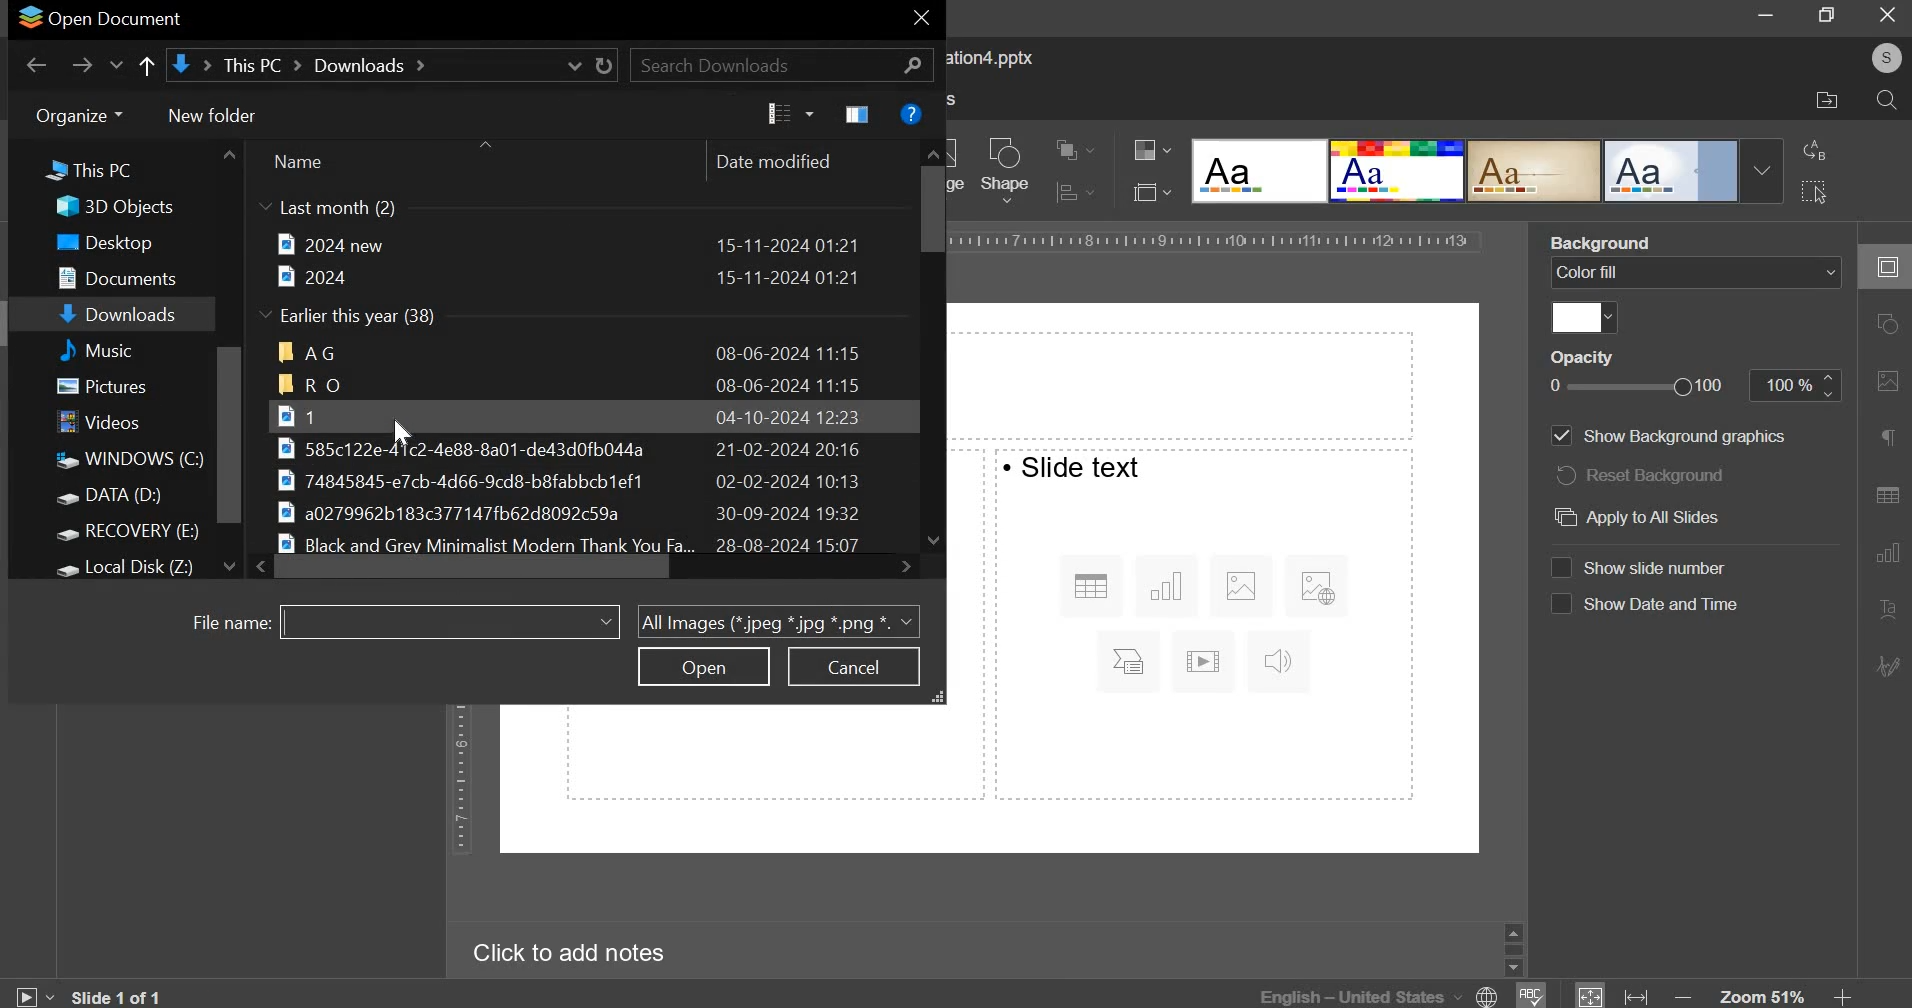 This screenshot has width=1912, height=1008. What do you see at coordinates (145, 68) in the screenshot?
I see `up to` at bounding box center [145, 68].